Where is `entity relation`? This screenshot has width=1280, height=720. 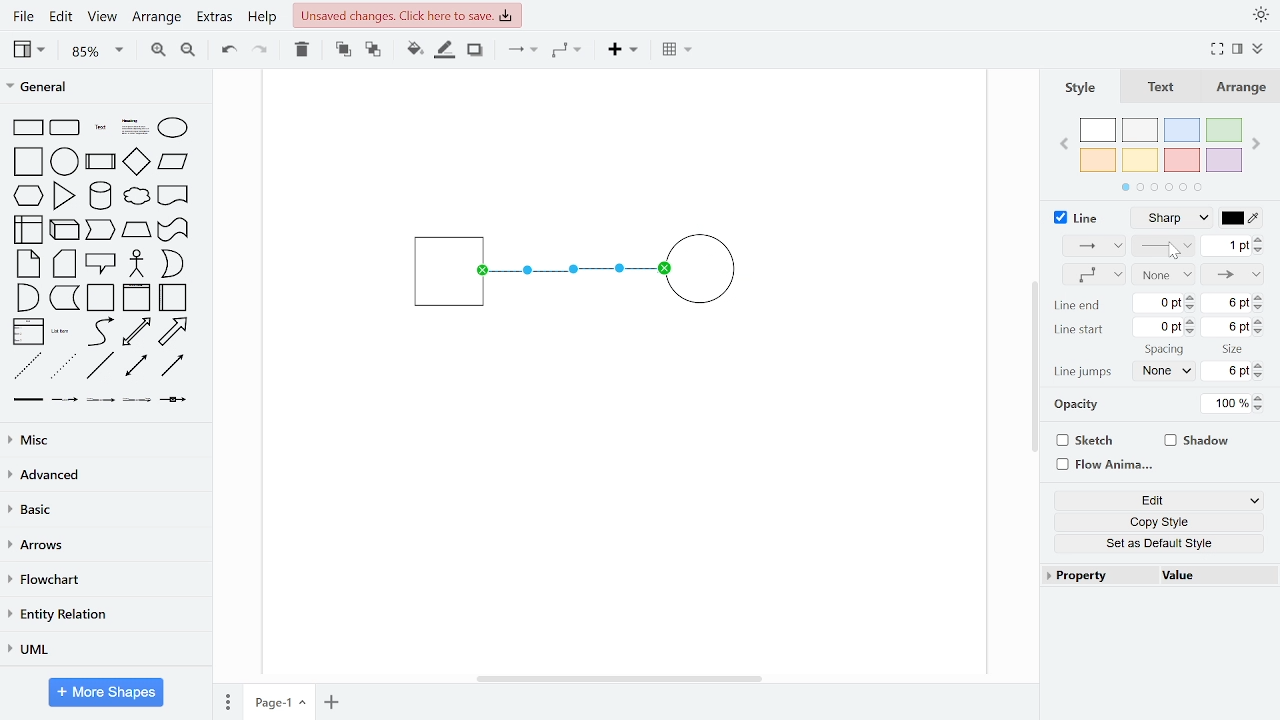 entity relation is located at coordinates (102, 616).